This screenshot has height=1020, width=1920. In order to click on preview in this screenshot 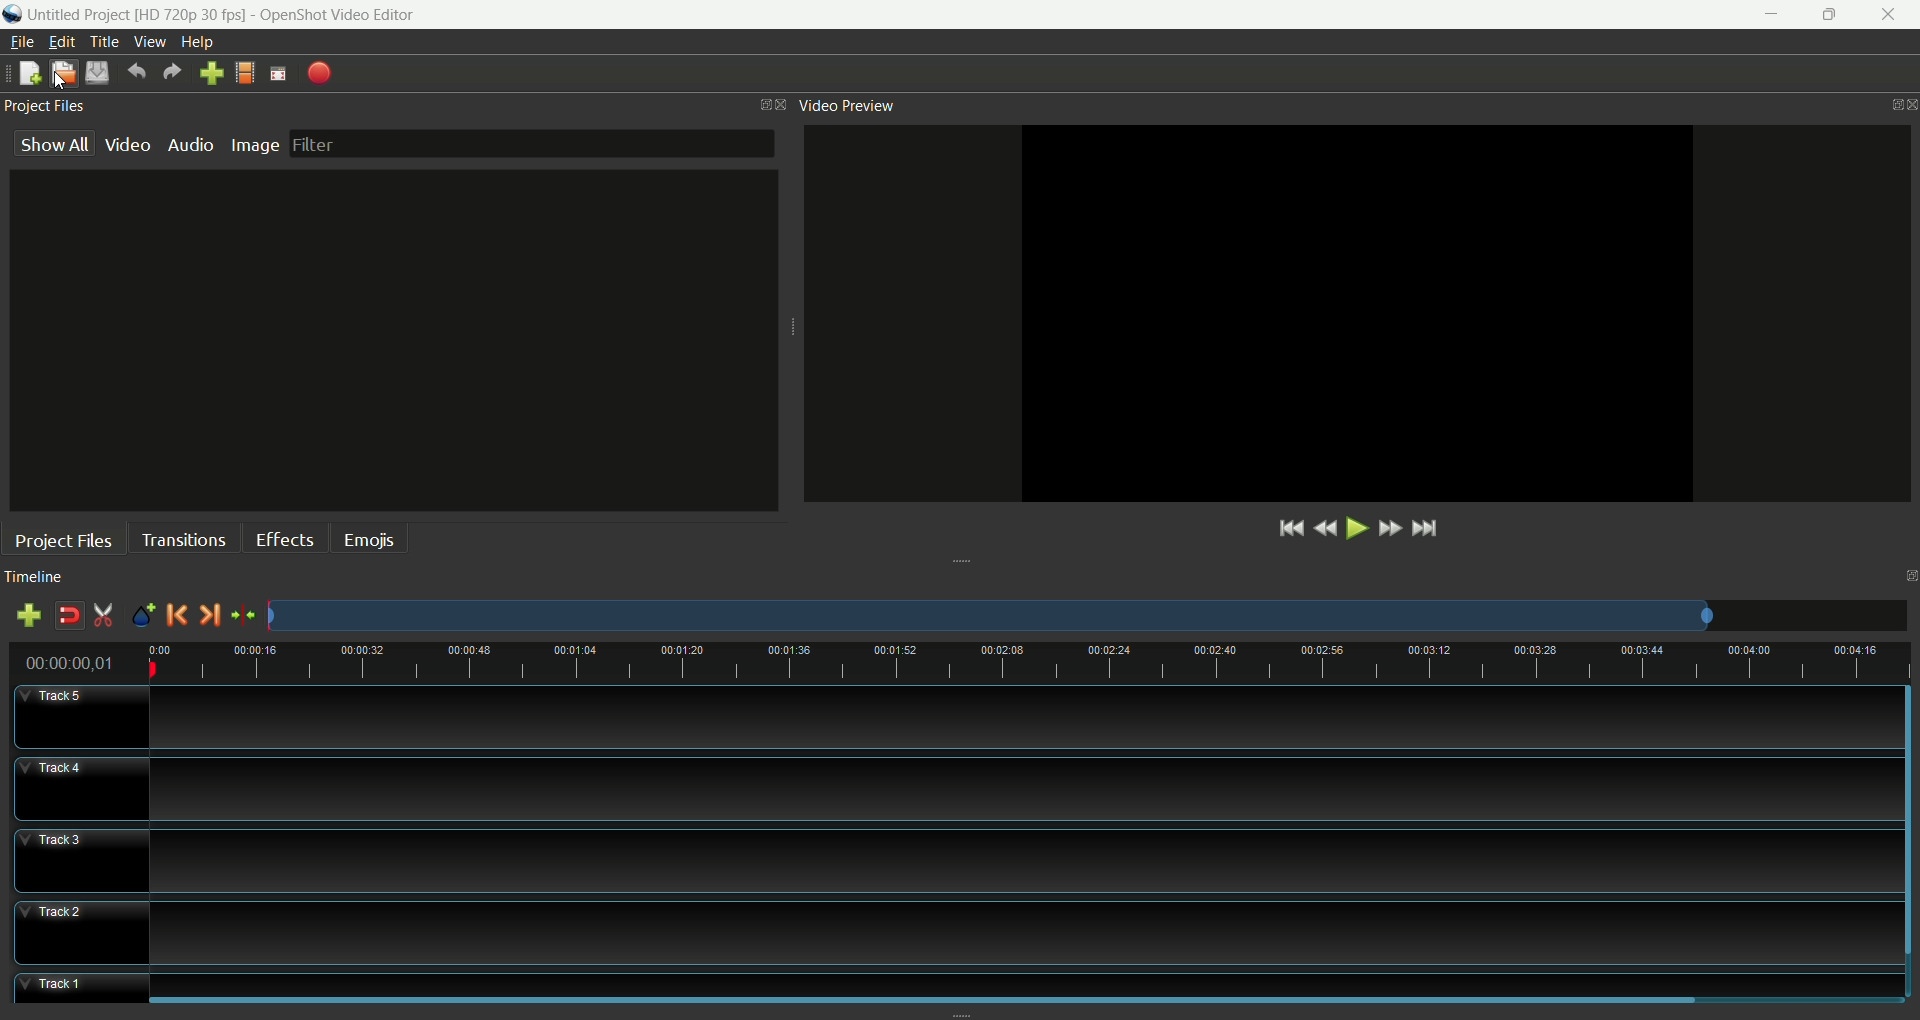, I will do `click(1356, 315)`.